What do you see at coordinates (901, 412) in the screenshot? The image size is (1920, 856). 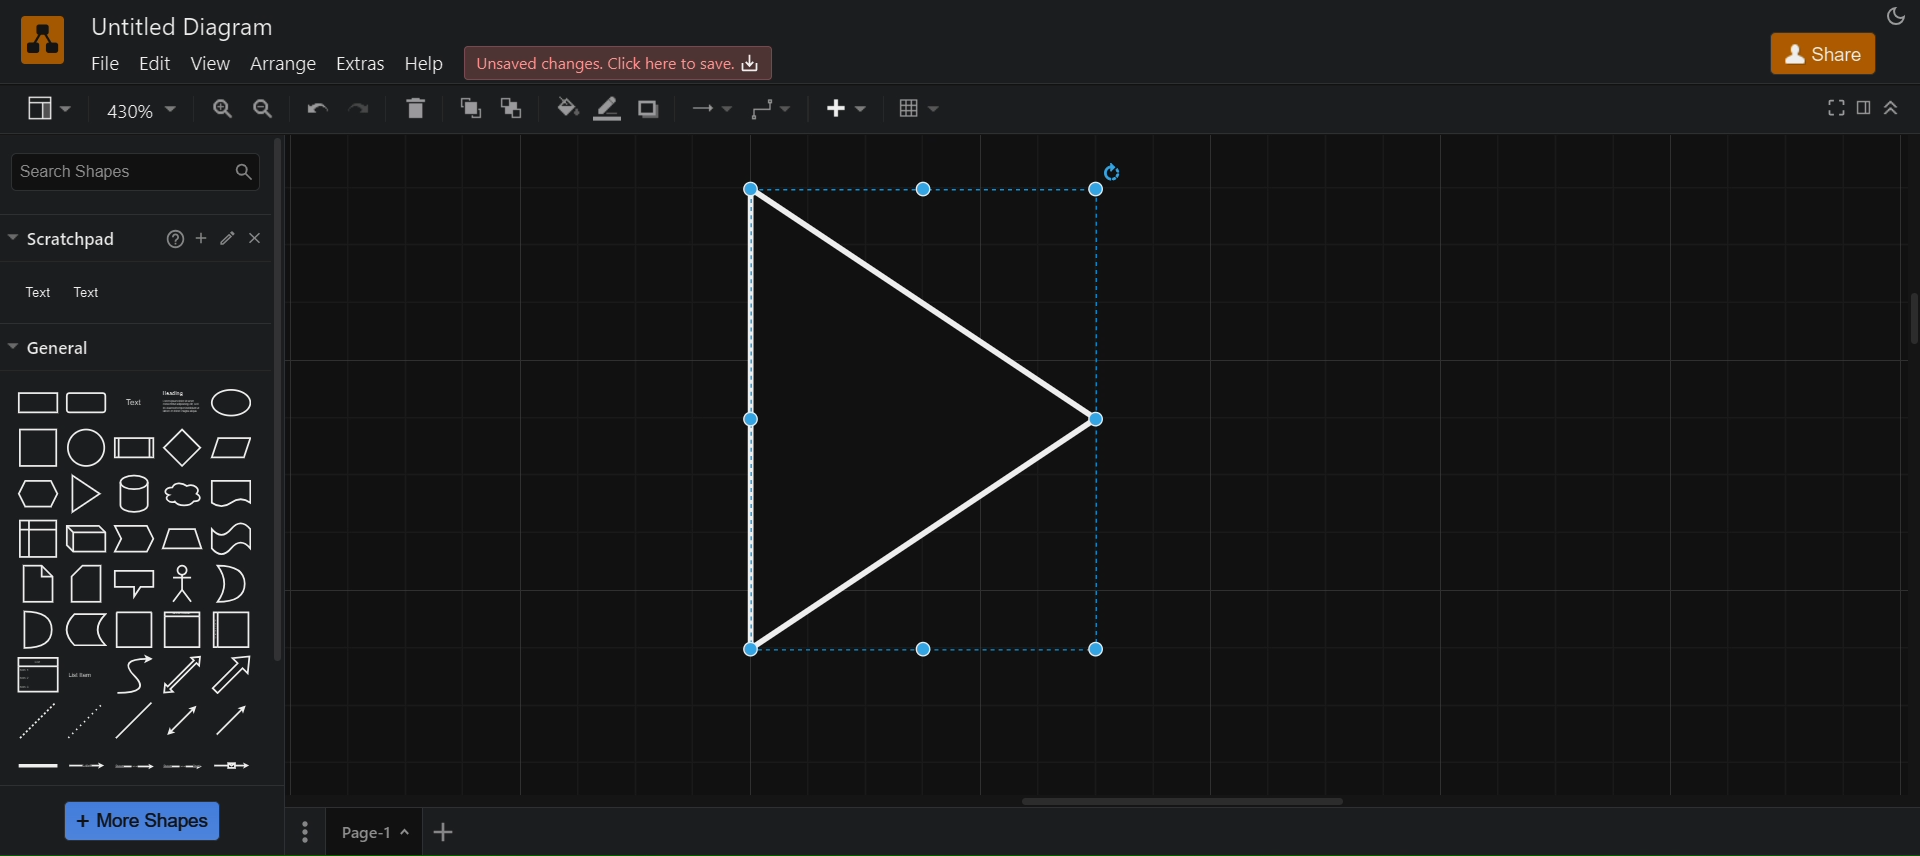 I see `triangle` at bounding box center [901, 412].